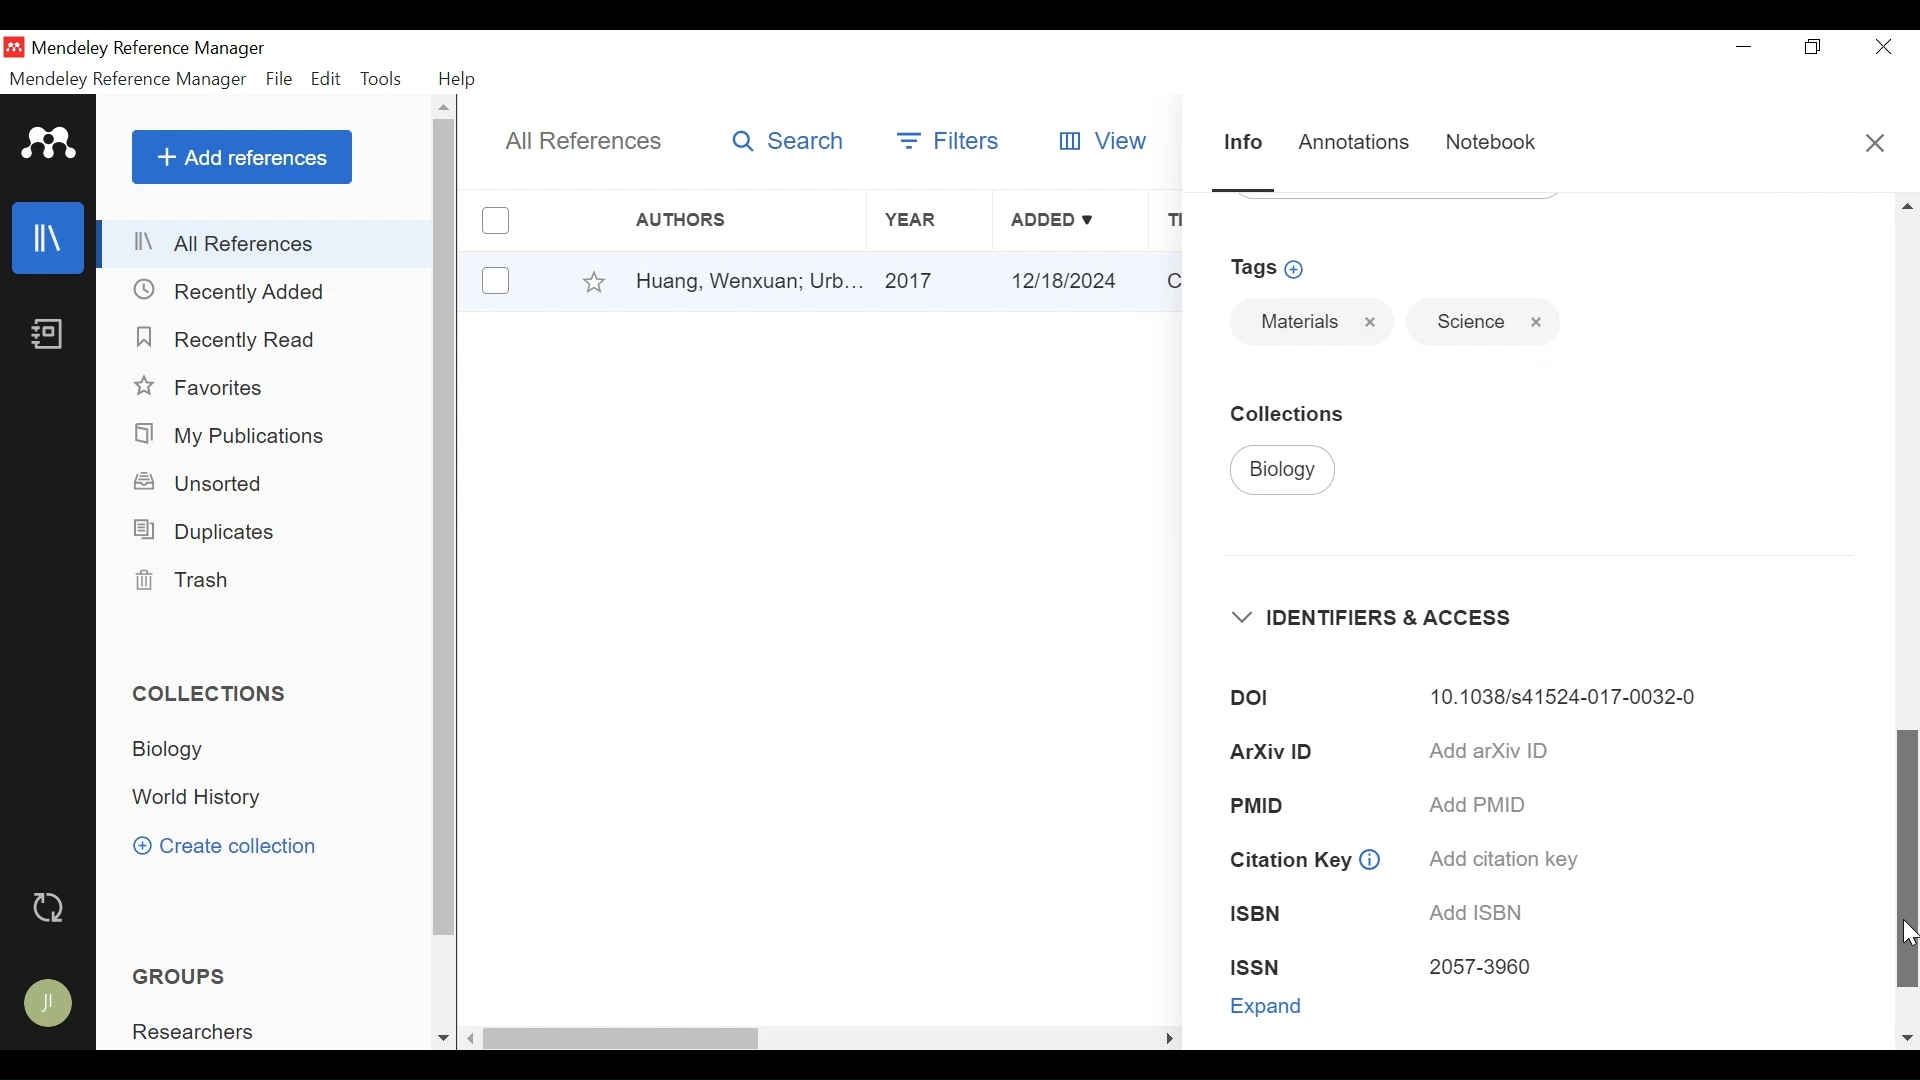 Image resolution: width=1920 pixels, height=1080 pixels. What do you see at coordinates (1907, 1038) in the screenshot?
I see `Scroll down` at bounding box center [1907, 1038].